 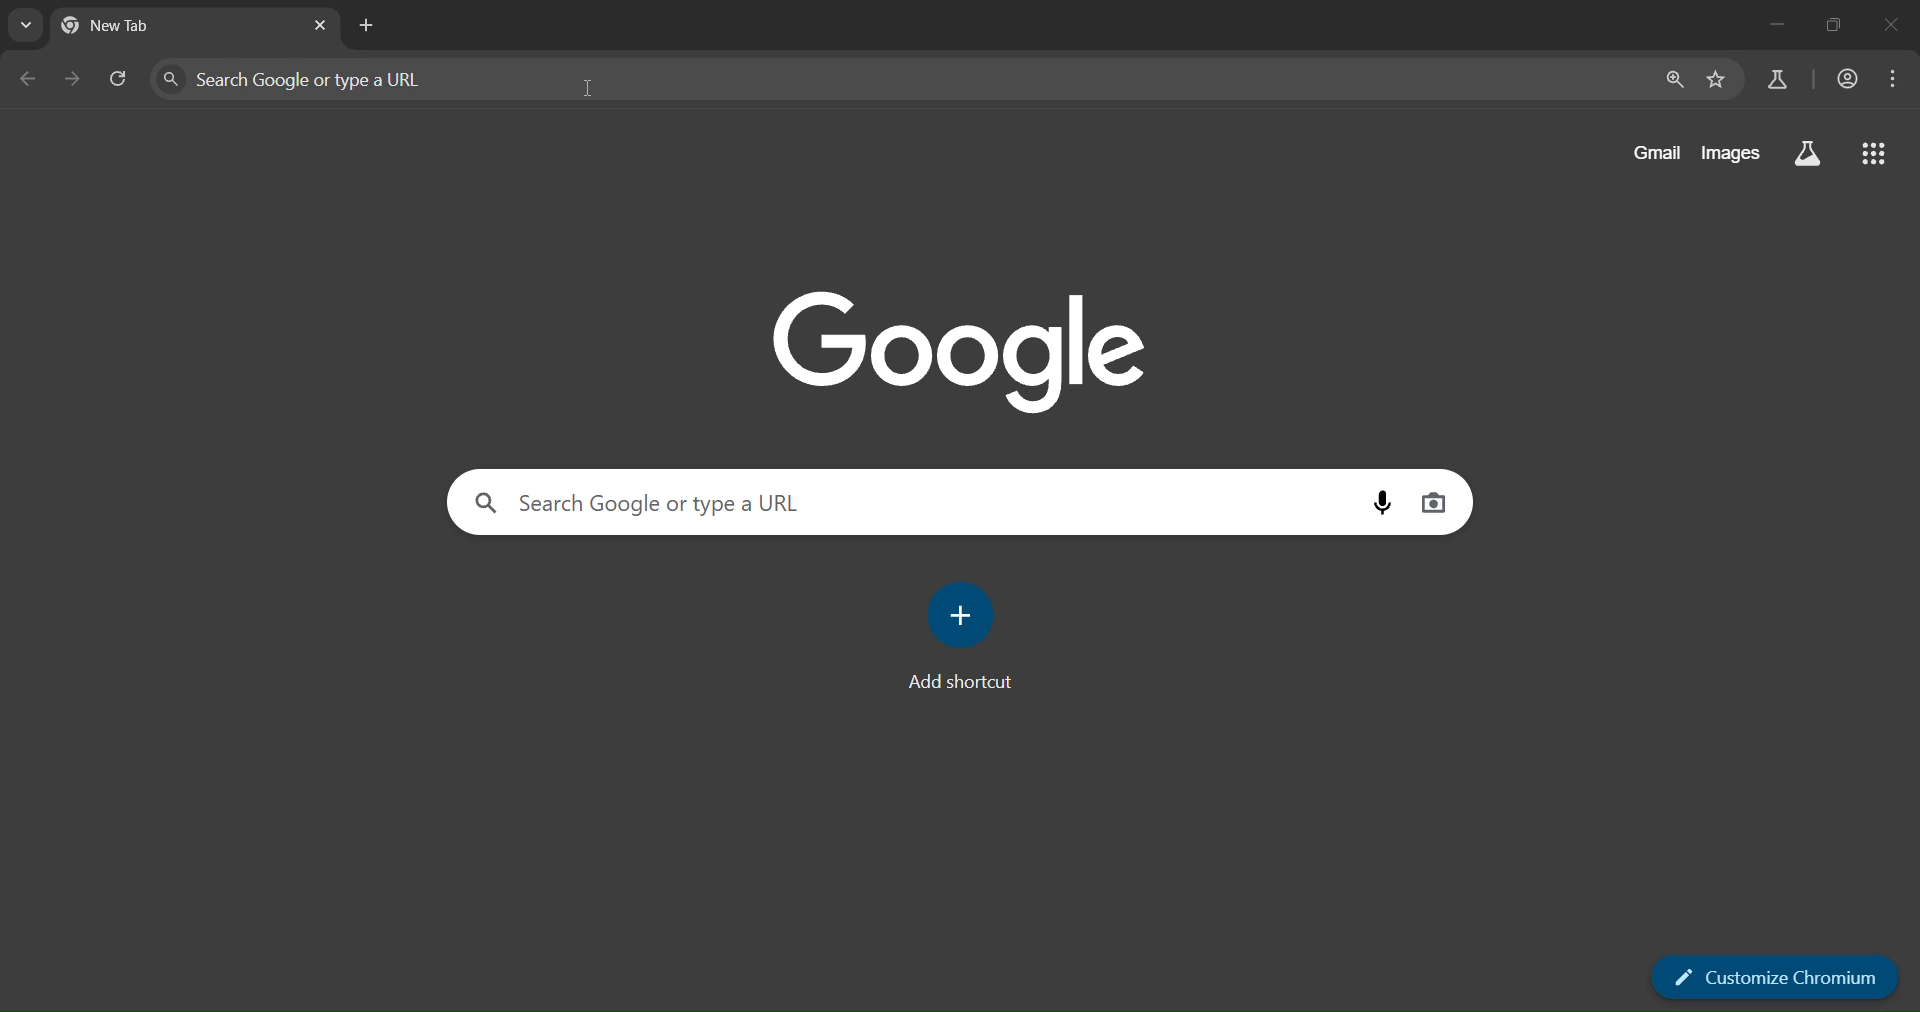 I want to click on Google, so click(x=956, y=351).